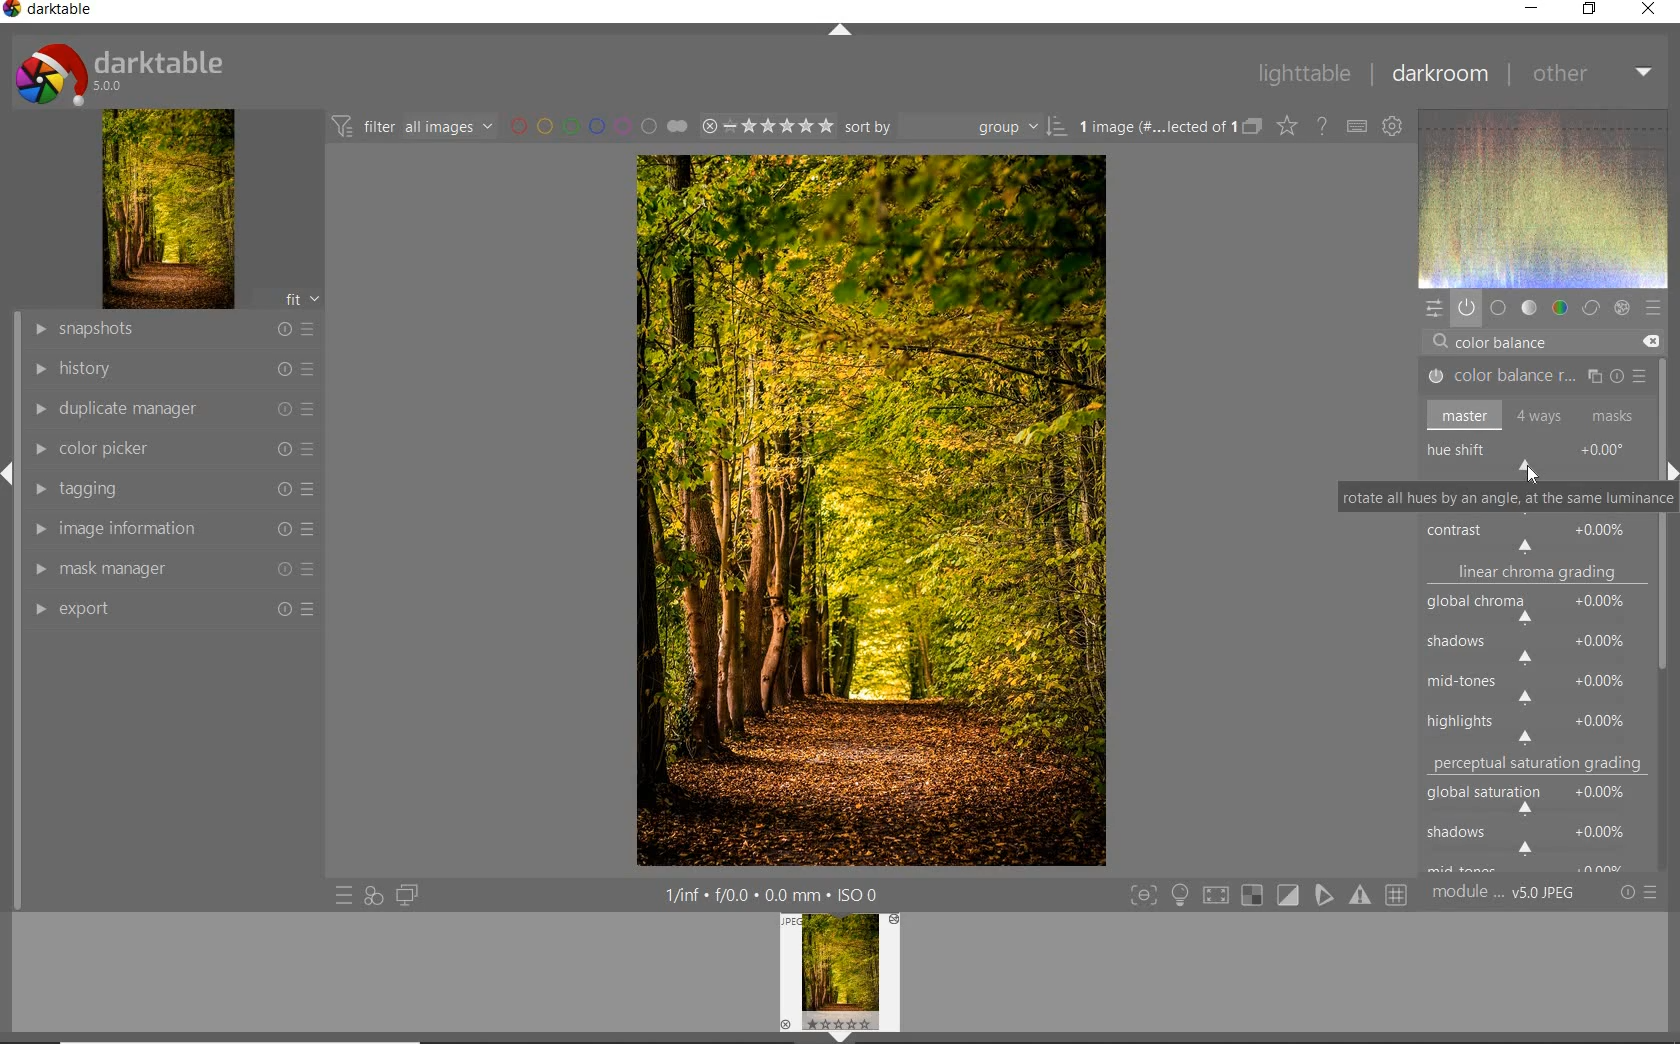  What do you see at coordinates (1637, 893) in the screenshot?
I see `reset or preset & preference` at bounding box center [1637, 893].